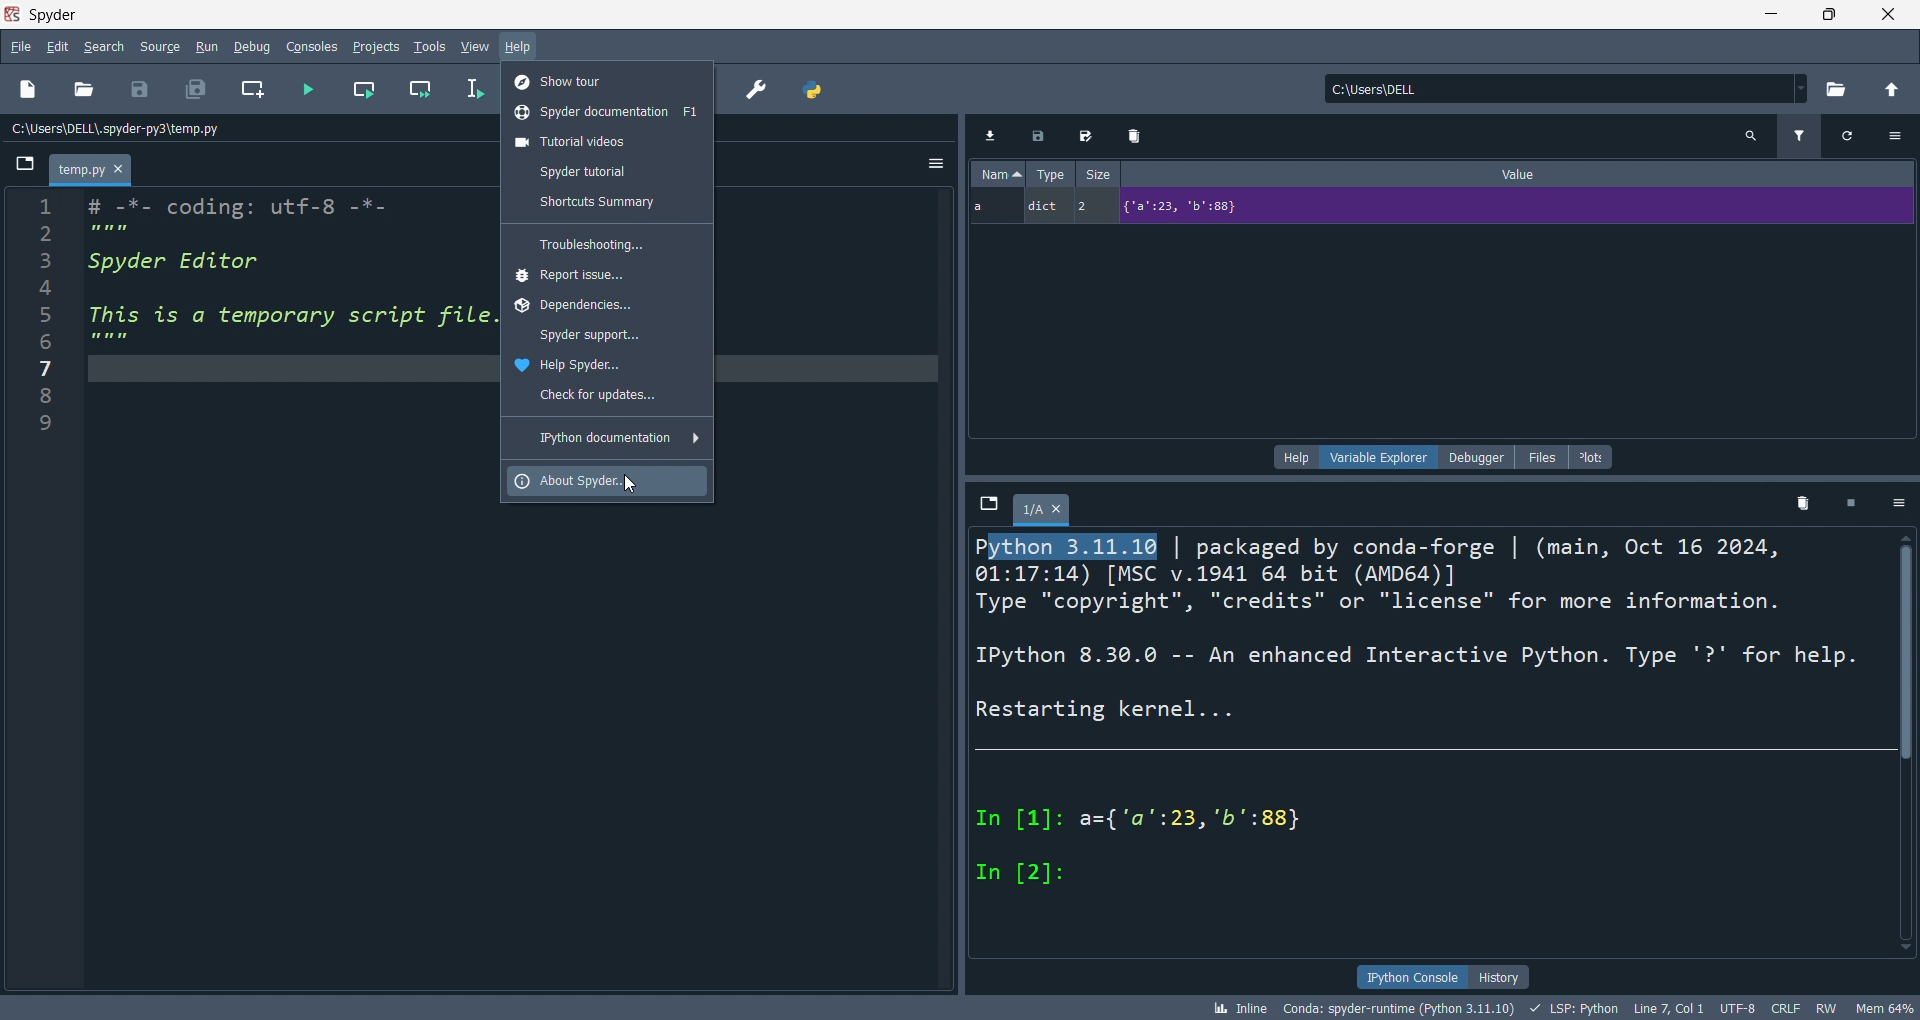 The height and width of the screenshot is (1020, 1920). I want to click on save, so click(140, 91).